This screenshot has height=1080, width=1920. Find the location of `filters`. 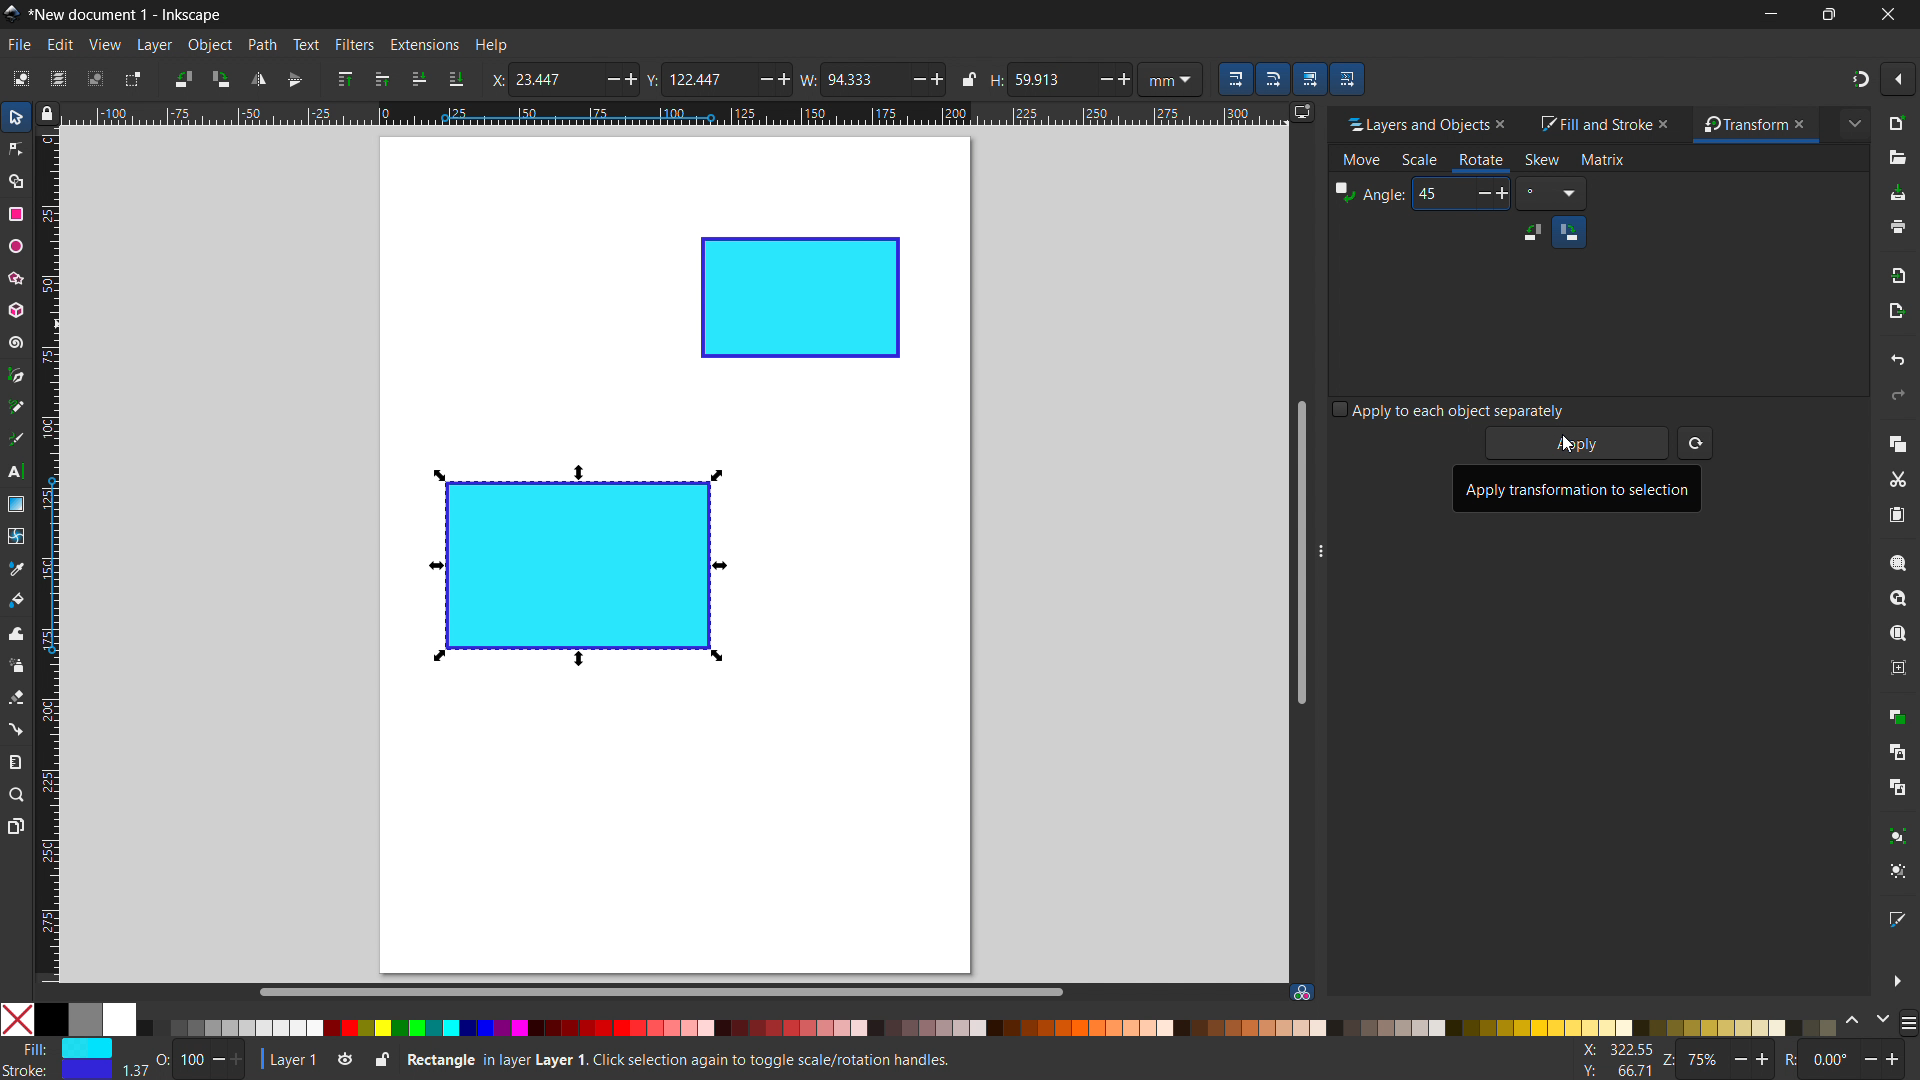

filters is located at coordinates (355, 44).